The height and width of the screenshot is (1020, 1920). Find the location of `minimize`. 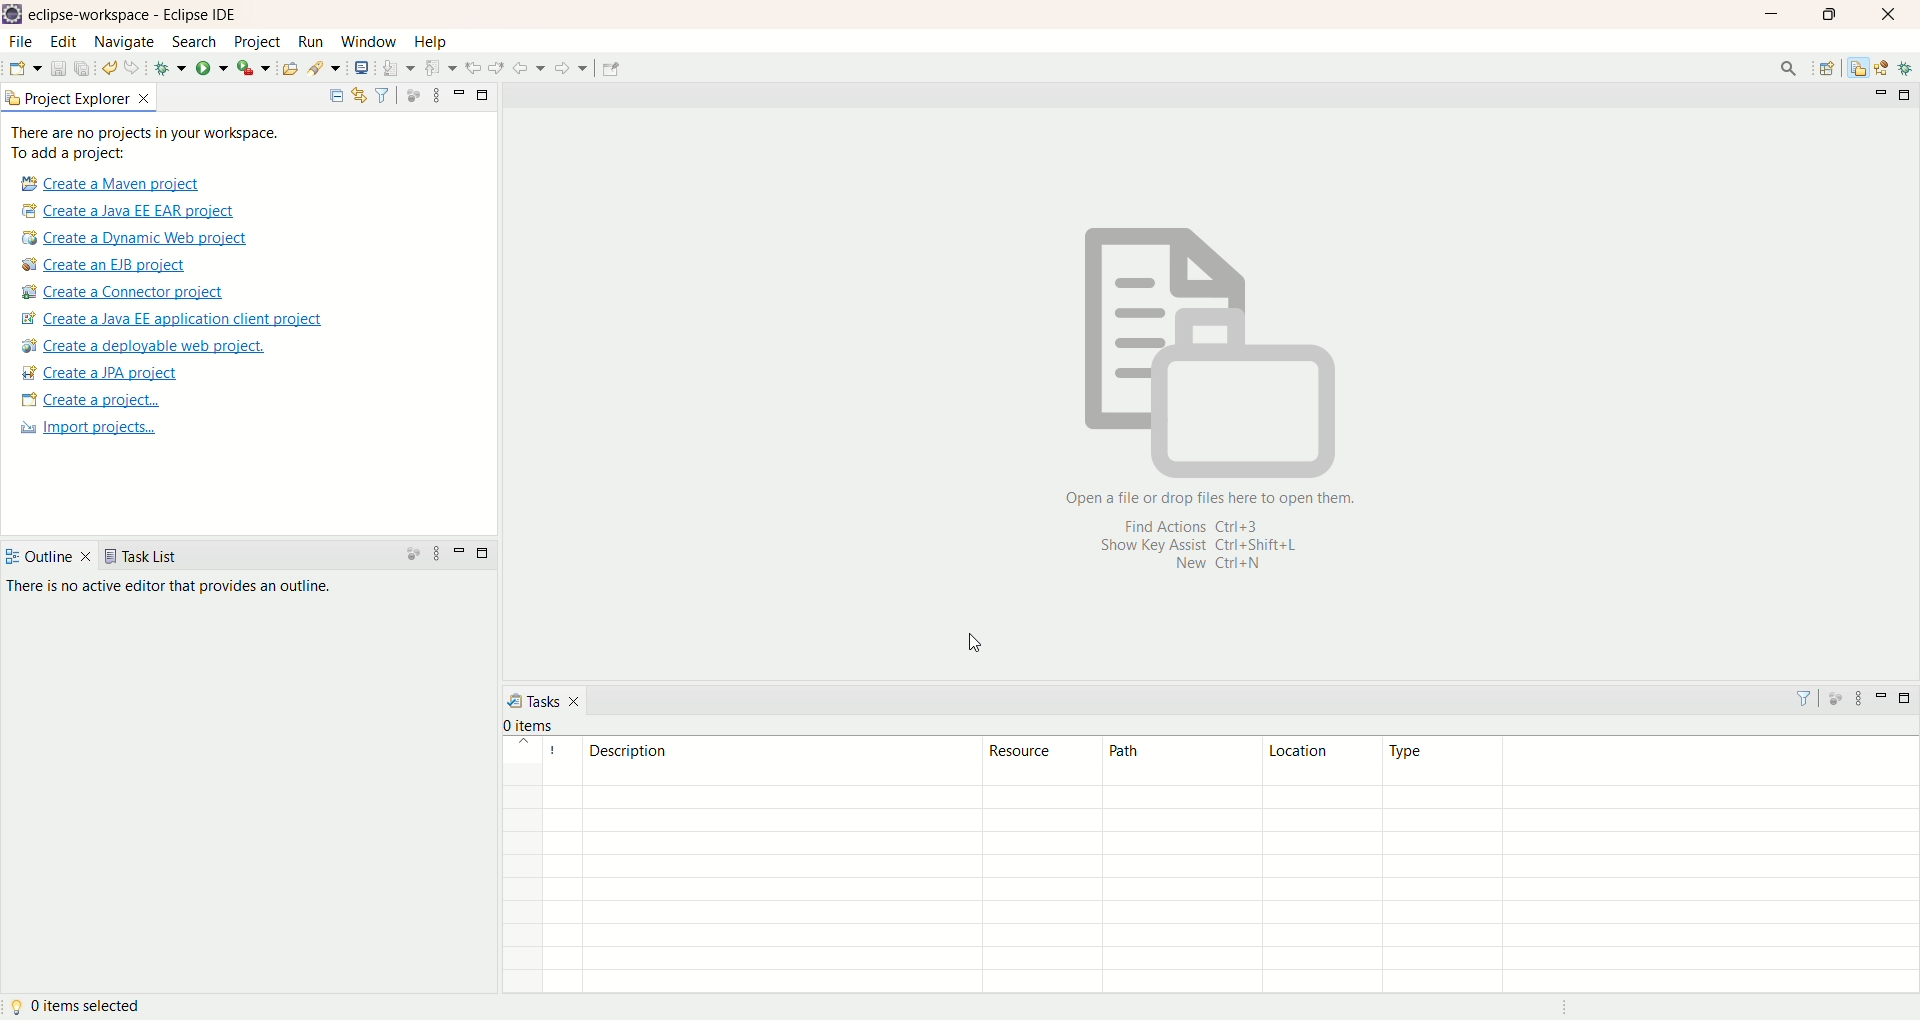

minimize is located at coordinates (456, 95).